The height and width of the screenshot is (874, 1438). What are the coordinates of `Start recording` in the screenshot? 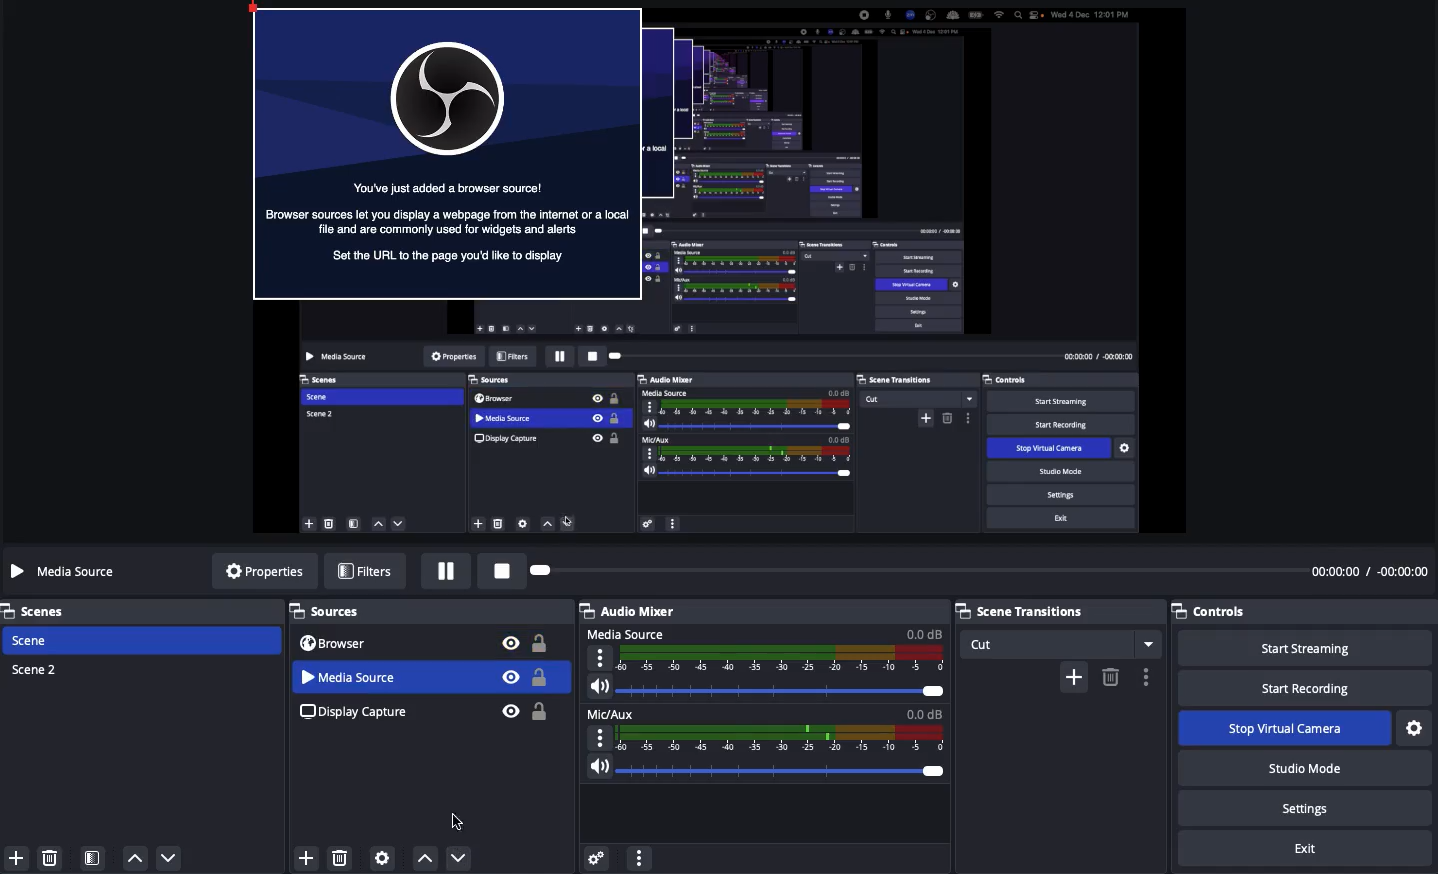 It's located at (1305, 687).